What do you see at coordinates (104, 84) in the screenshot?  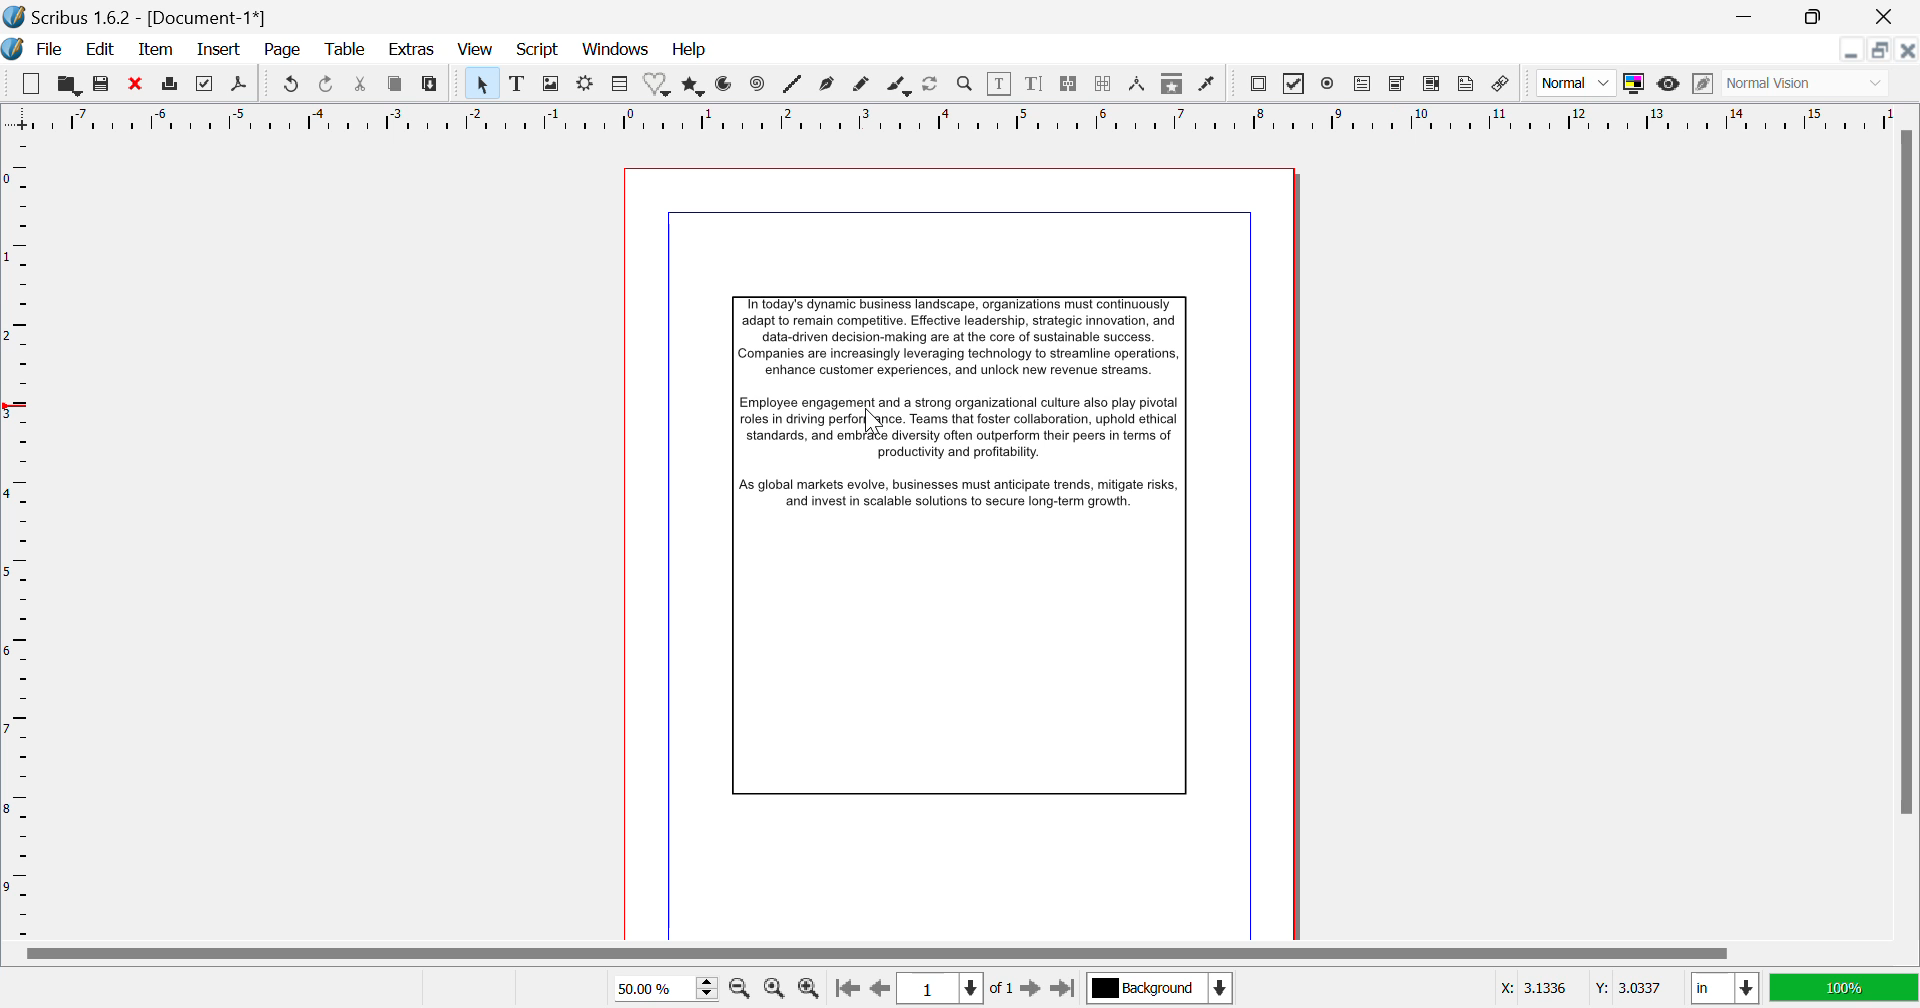 I see `Save` at bounding box center [104, 84].